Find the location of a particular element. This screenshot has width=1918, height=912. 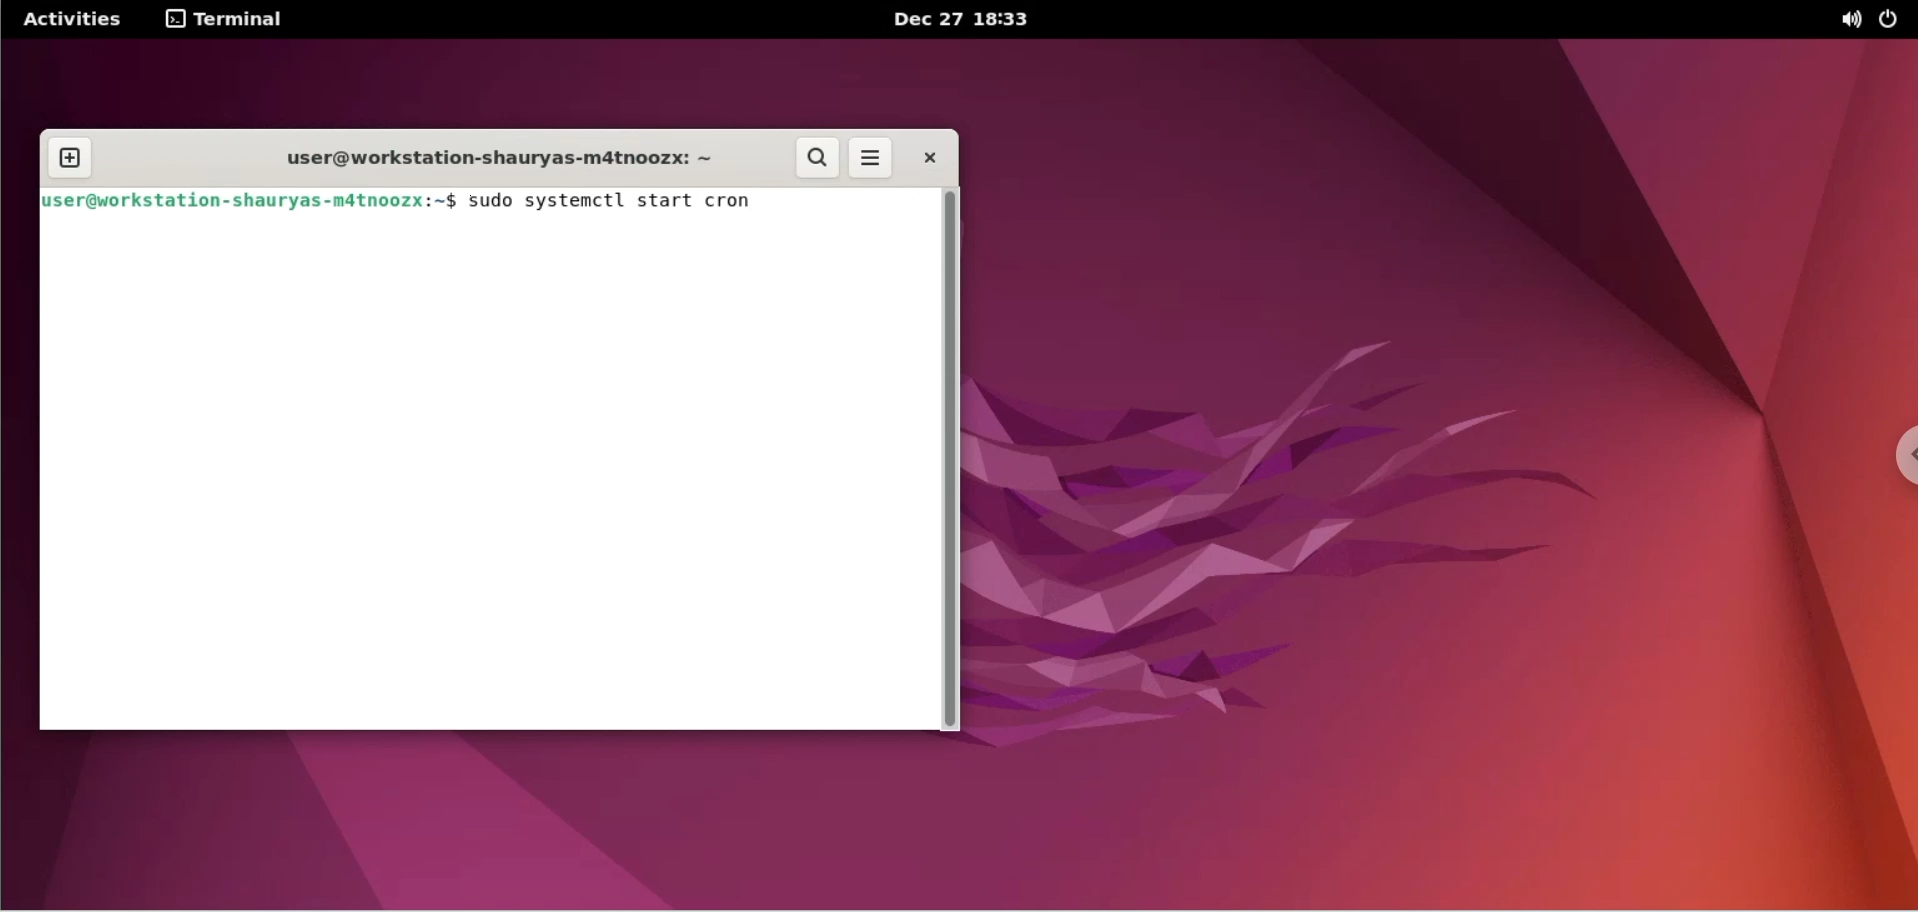

Dec 27 18:33 is located at coordinates (969, 20).